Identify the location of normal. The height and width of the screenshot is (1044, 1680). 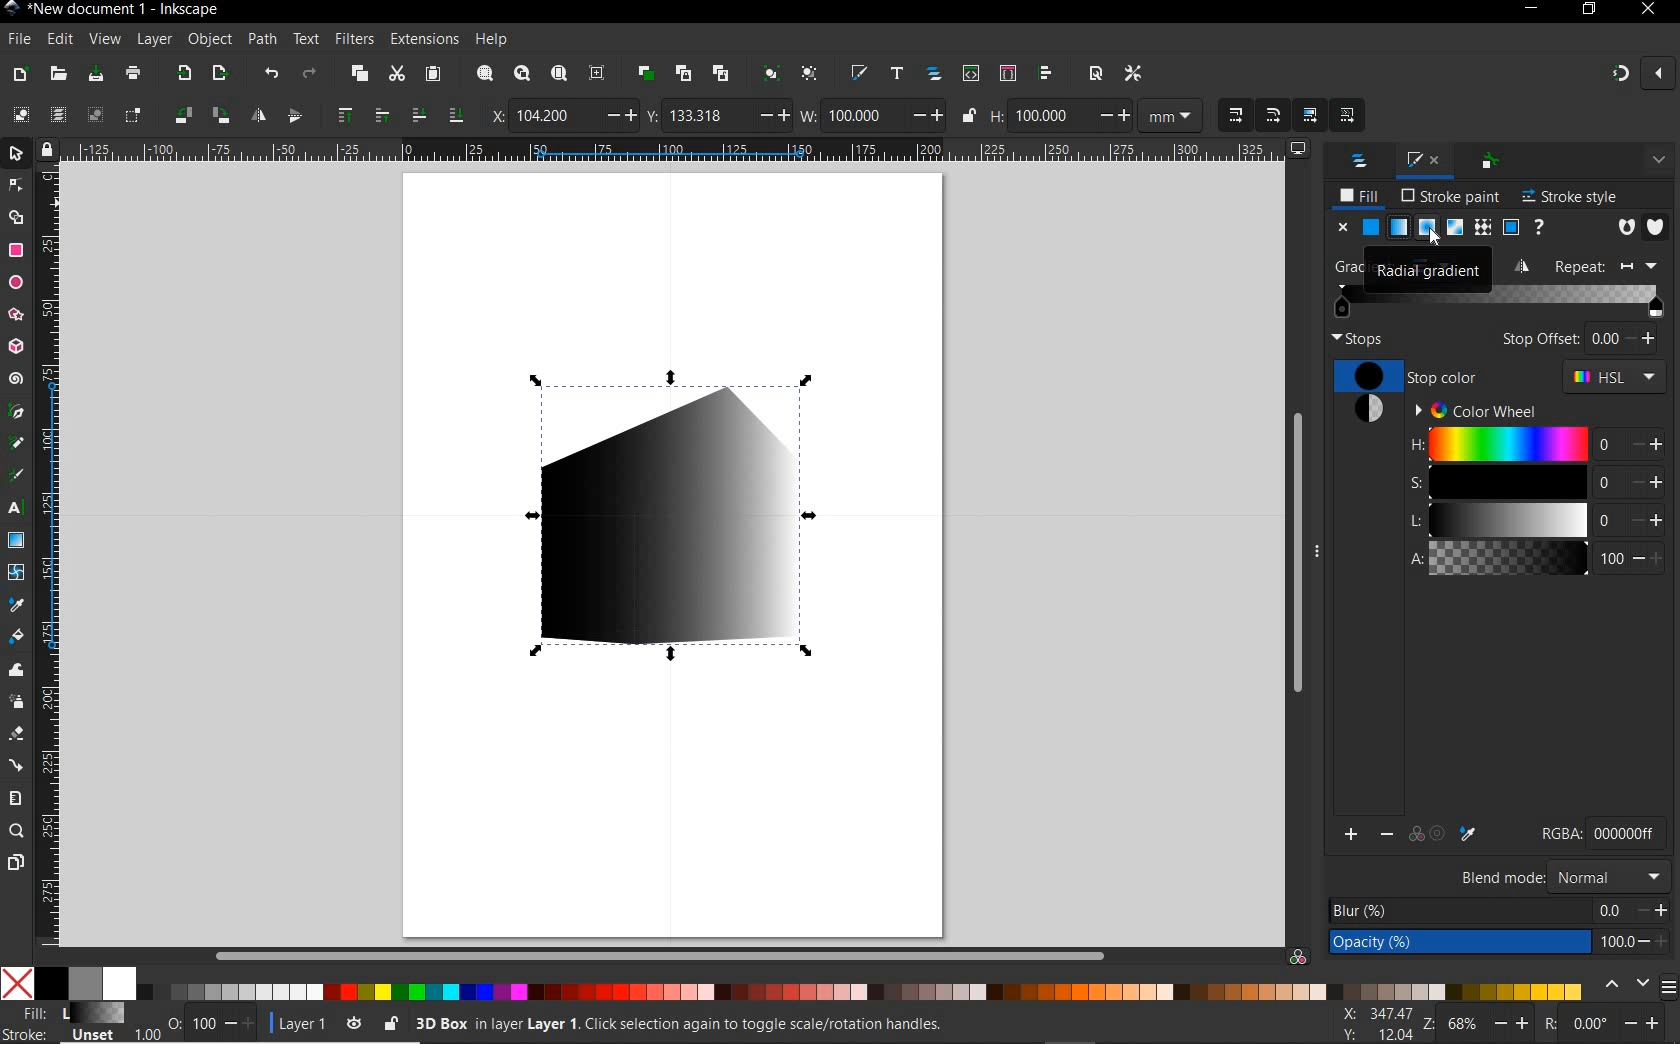
(1608, 876).